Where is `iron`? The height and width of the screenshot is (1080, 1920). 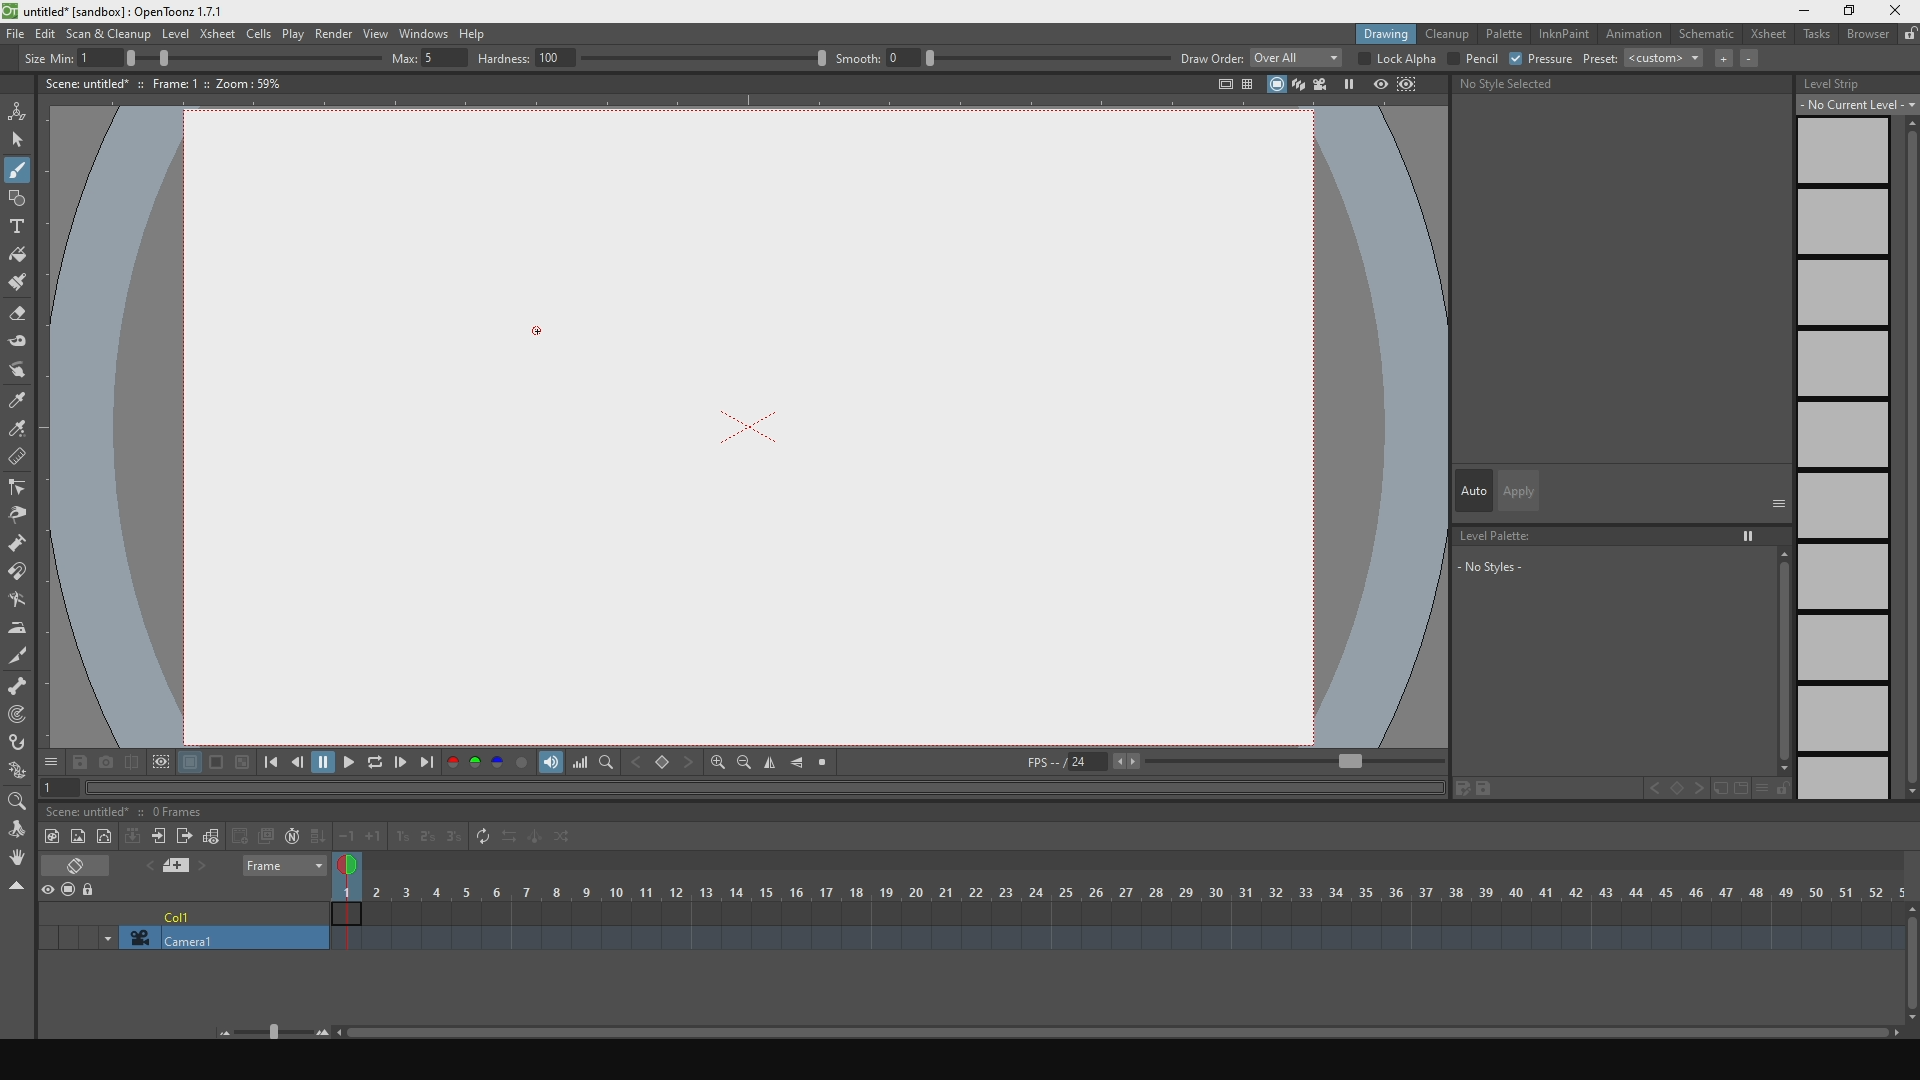
iron is located at coordinates (18, 628).